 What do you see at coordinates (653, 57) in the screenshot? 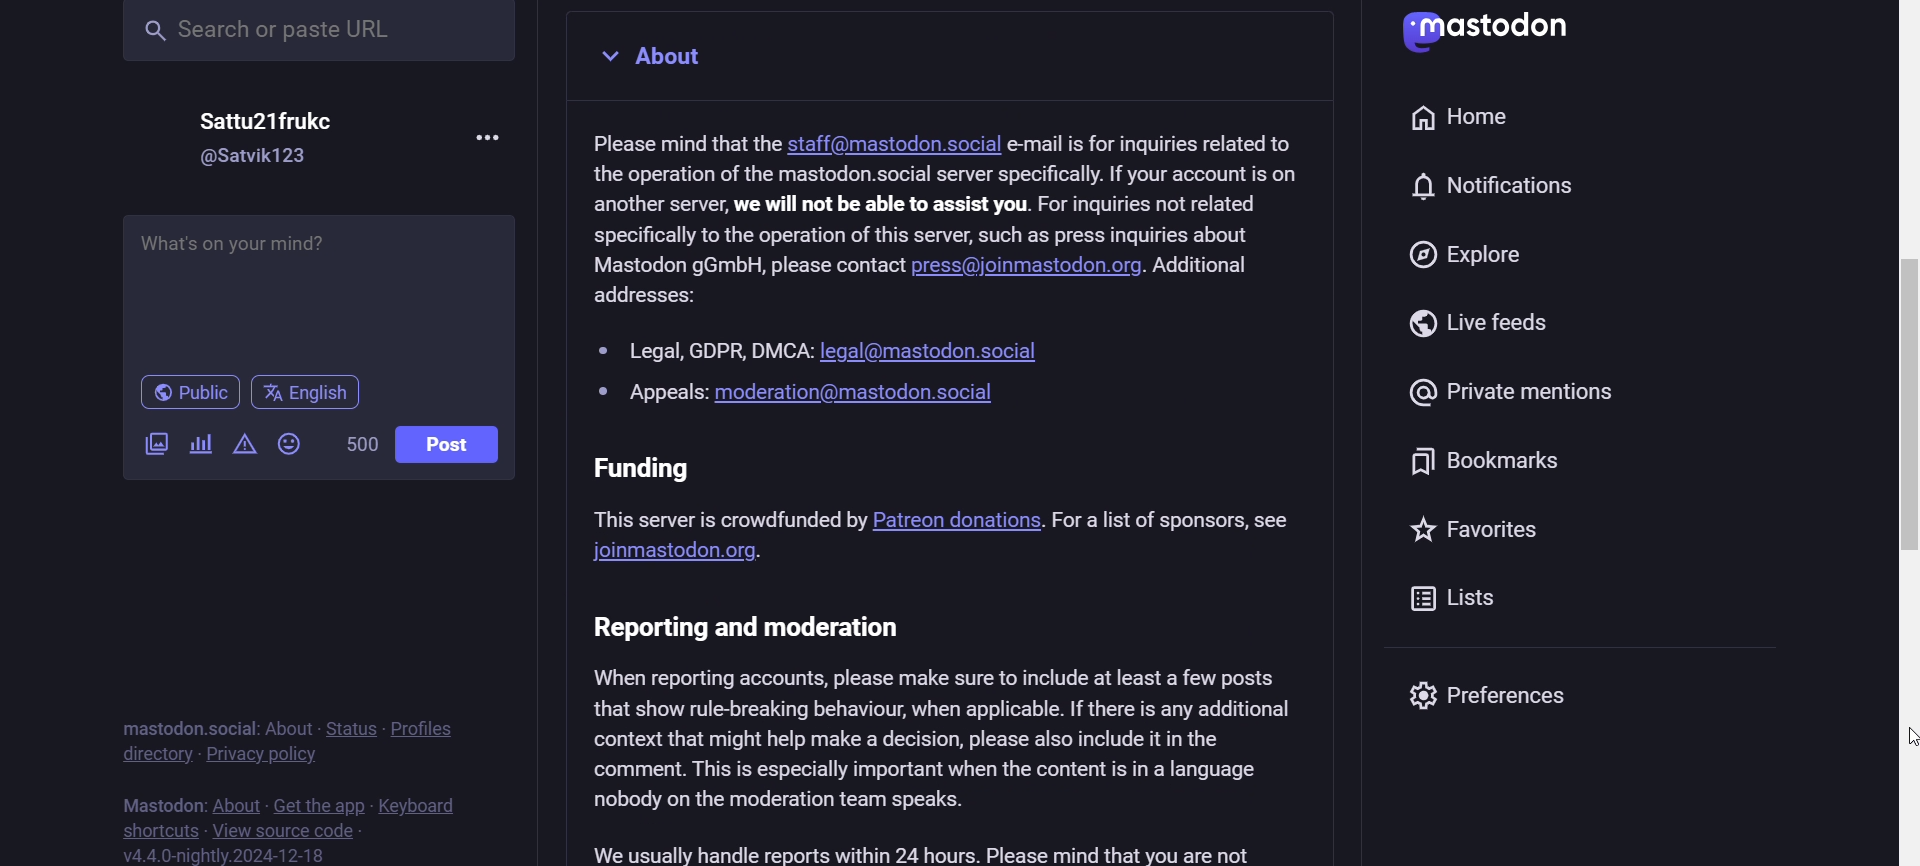
I see `about` at bounding box center [653, 57].